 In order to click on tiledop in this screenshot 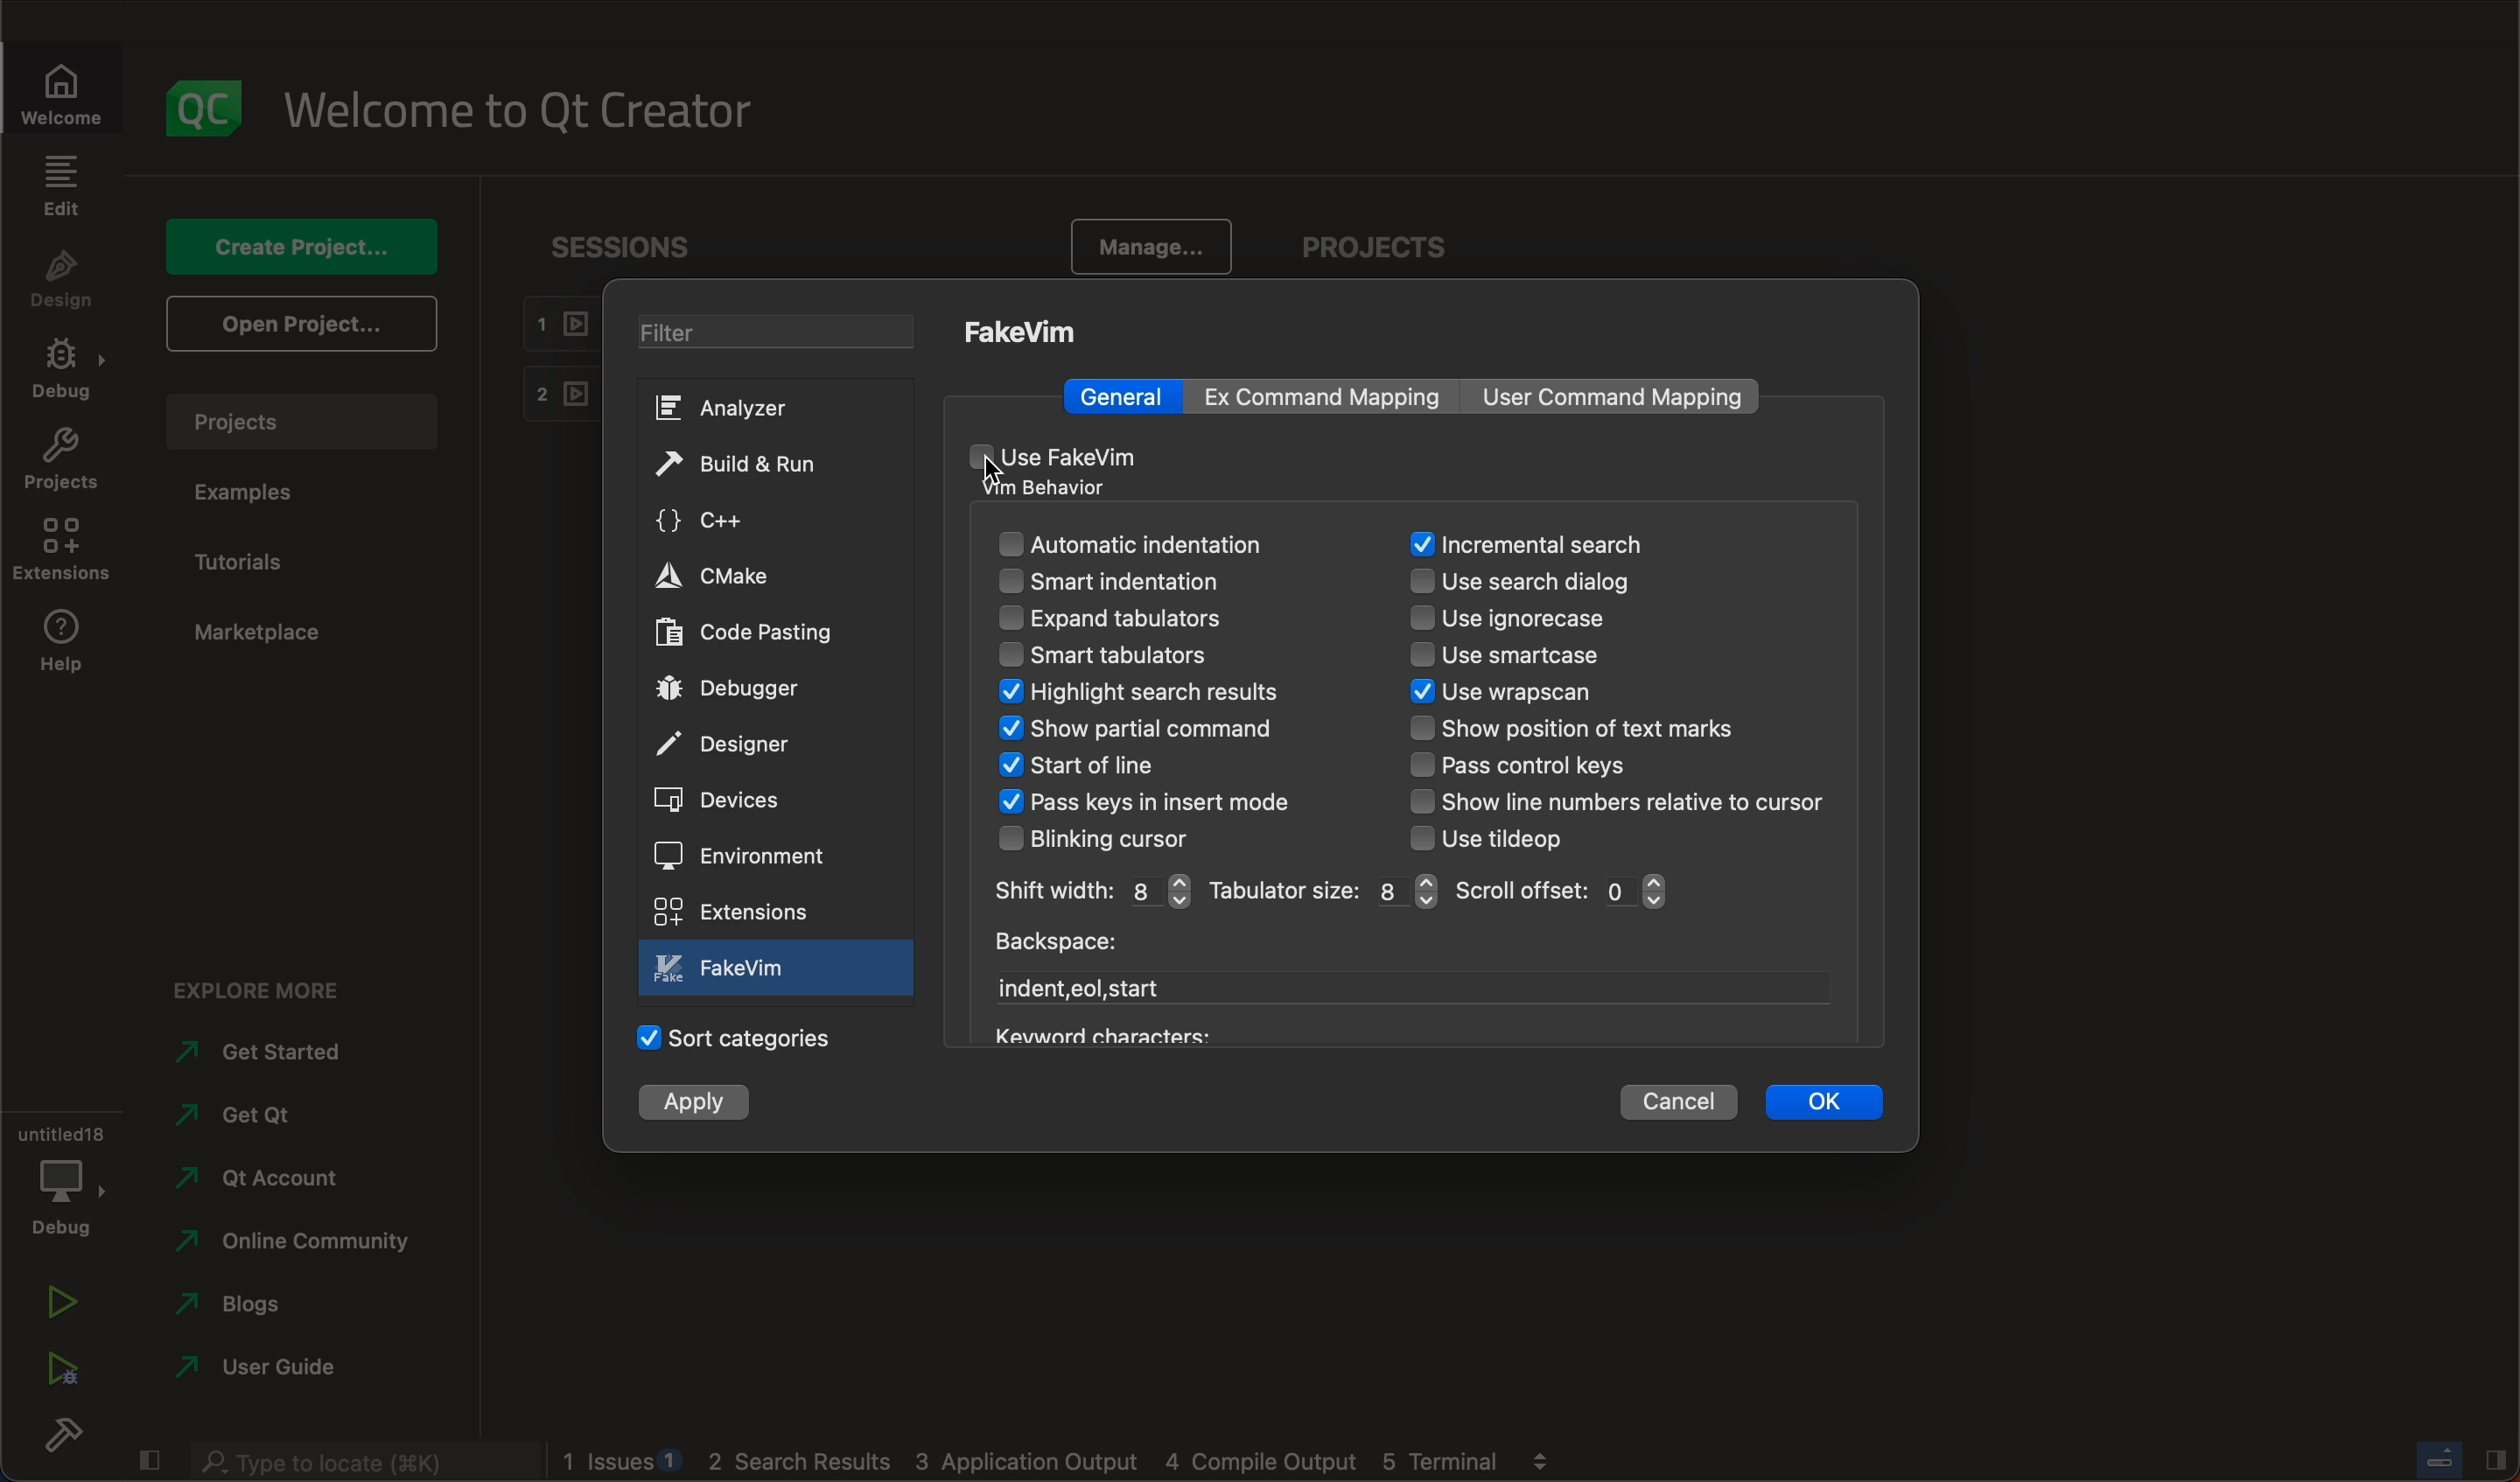, I will do `click(1504, 839)`.